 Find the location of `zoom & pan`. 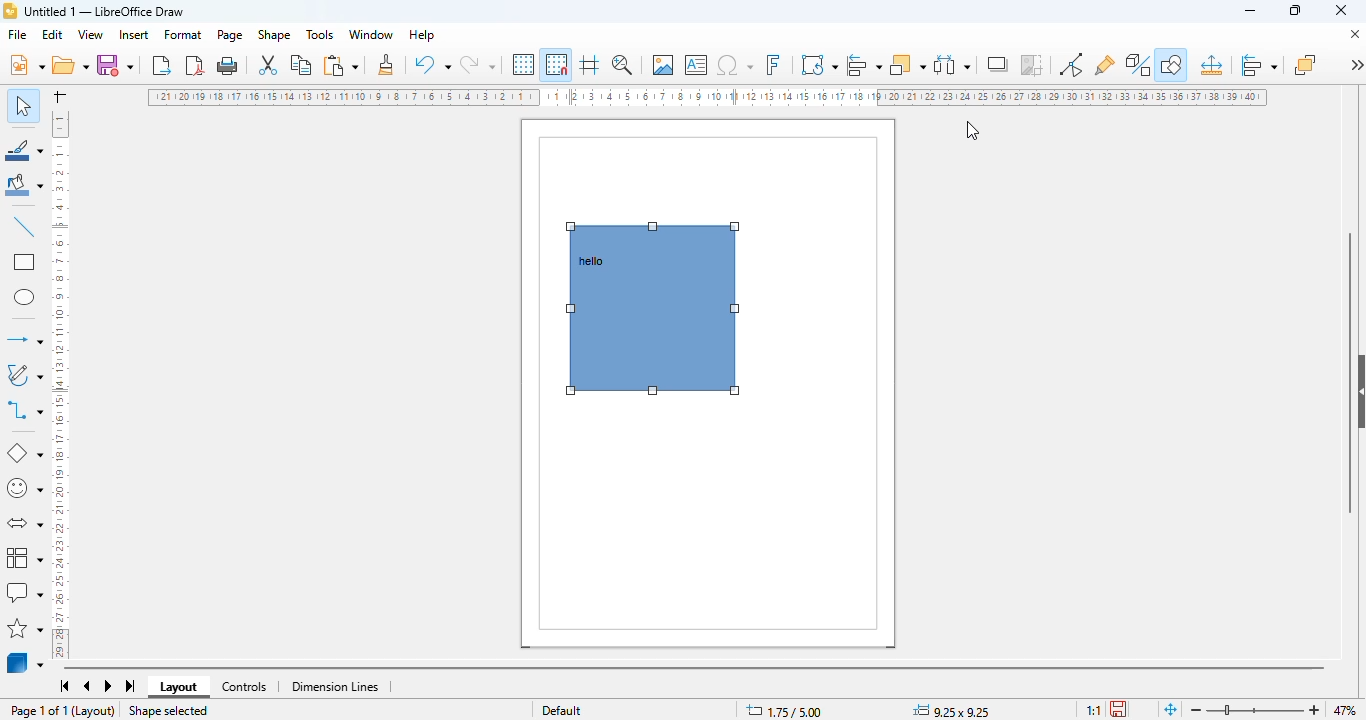

zoom & pan is located at coordinates (622, 64).